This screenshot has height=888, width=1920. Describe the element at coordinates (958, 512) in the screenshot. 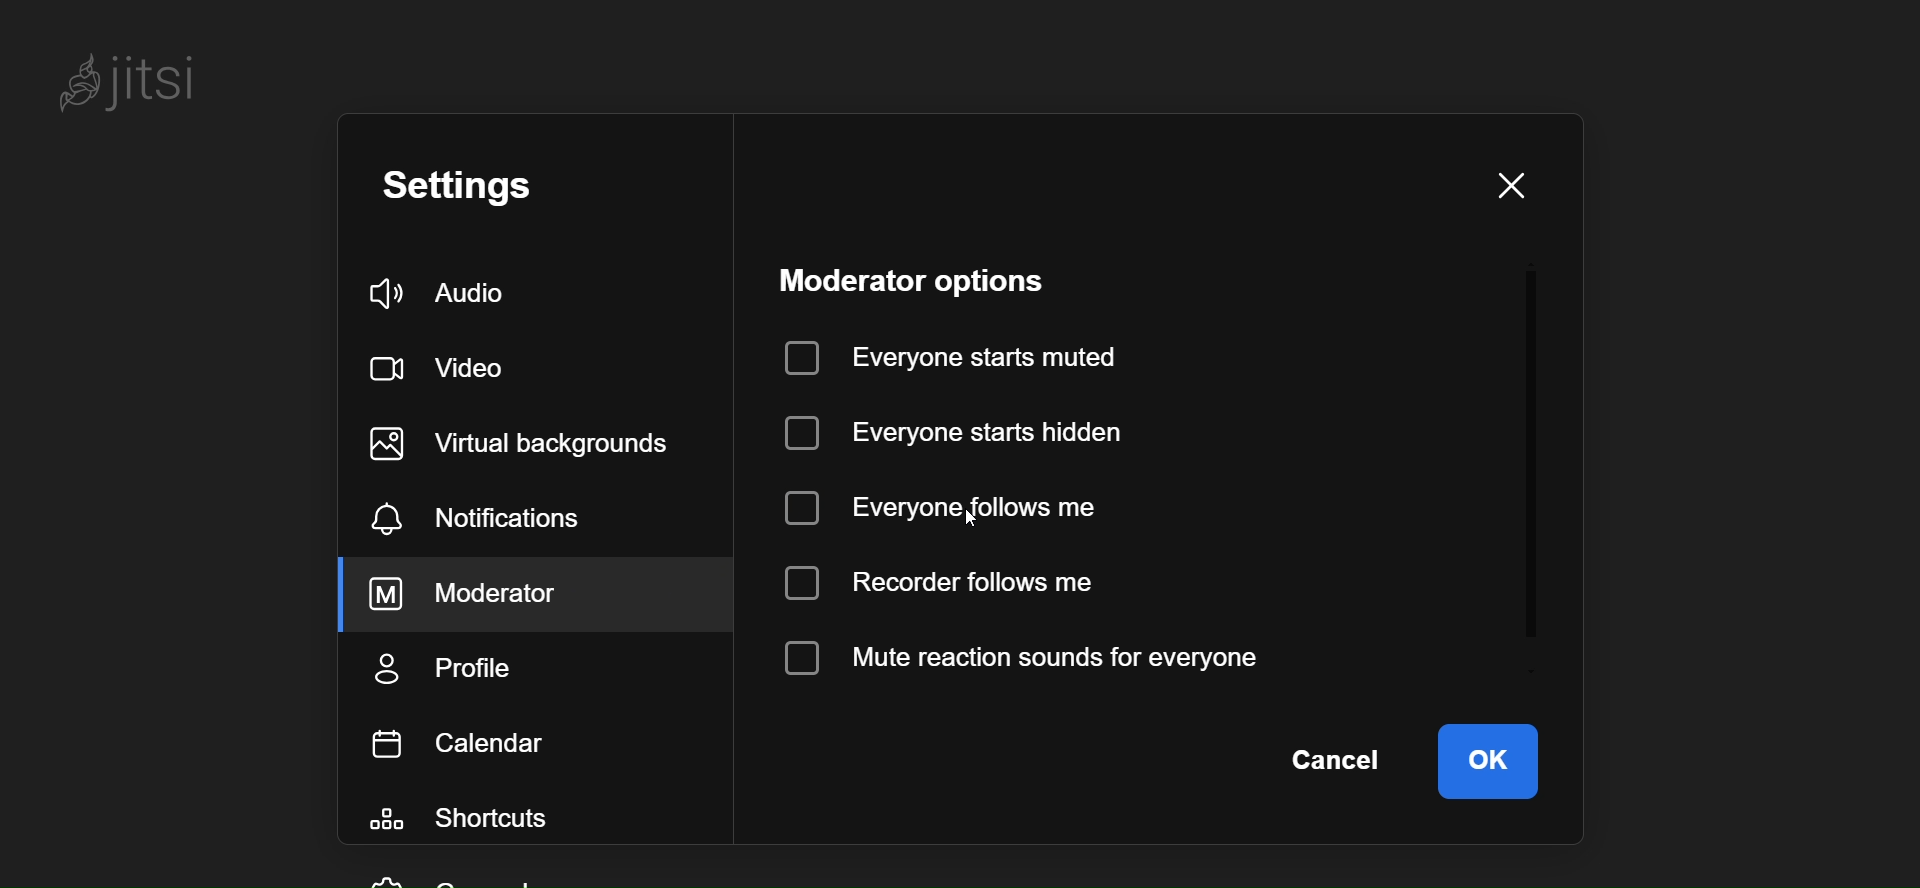

I see `cursor` at that location.